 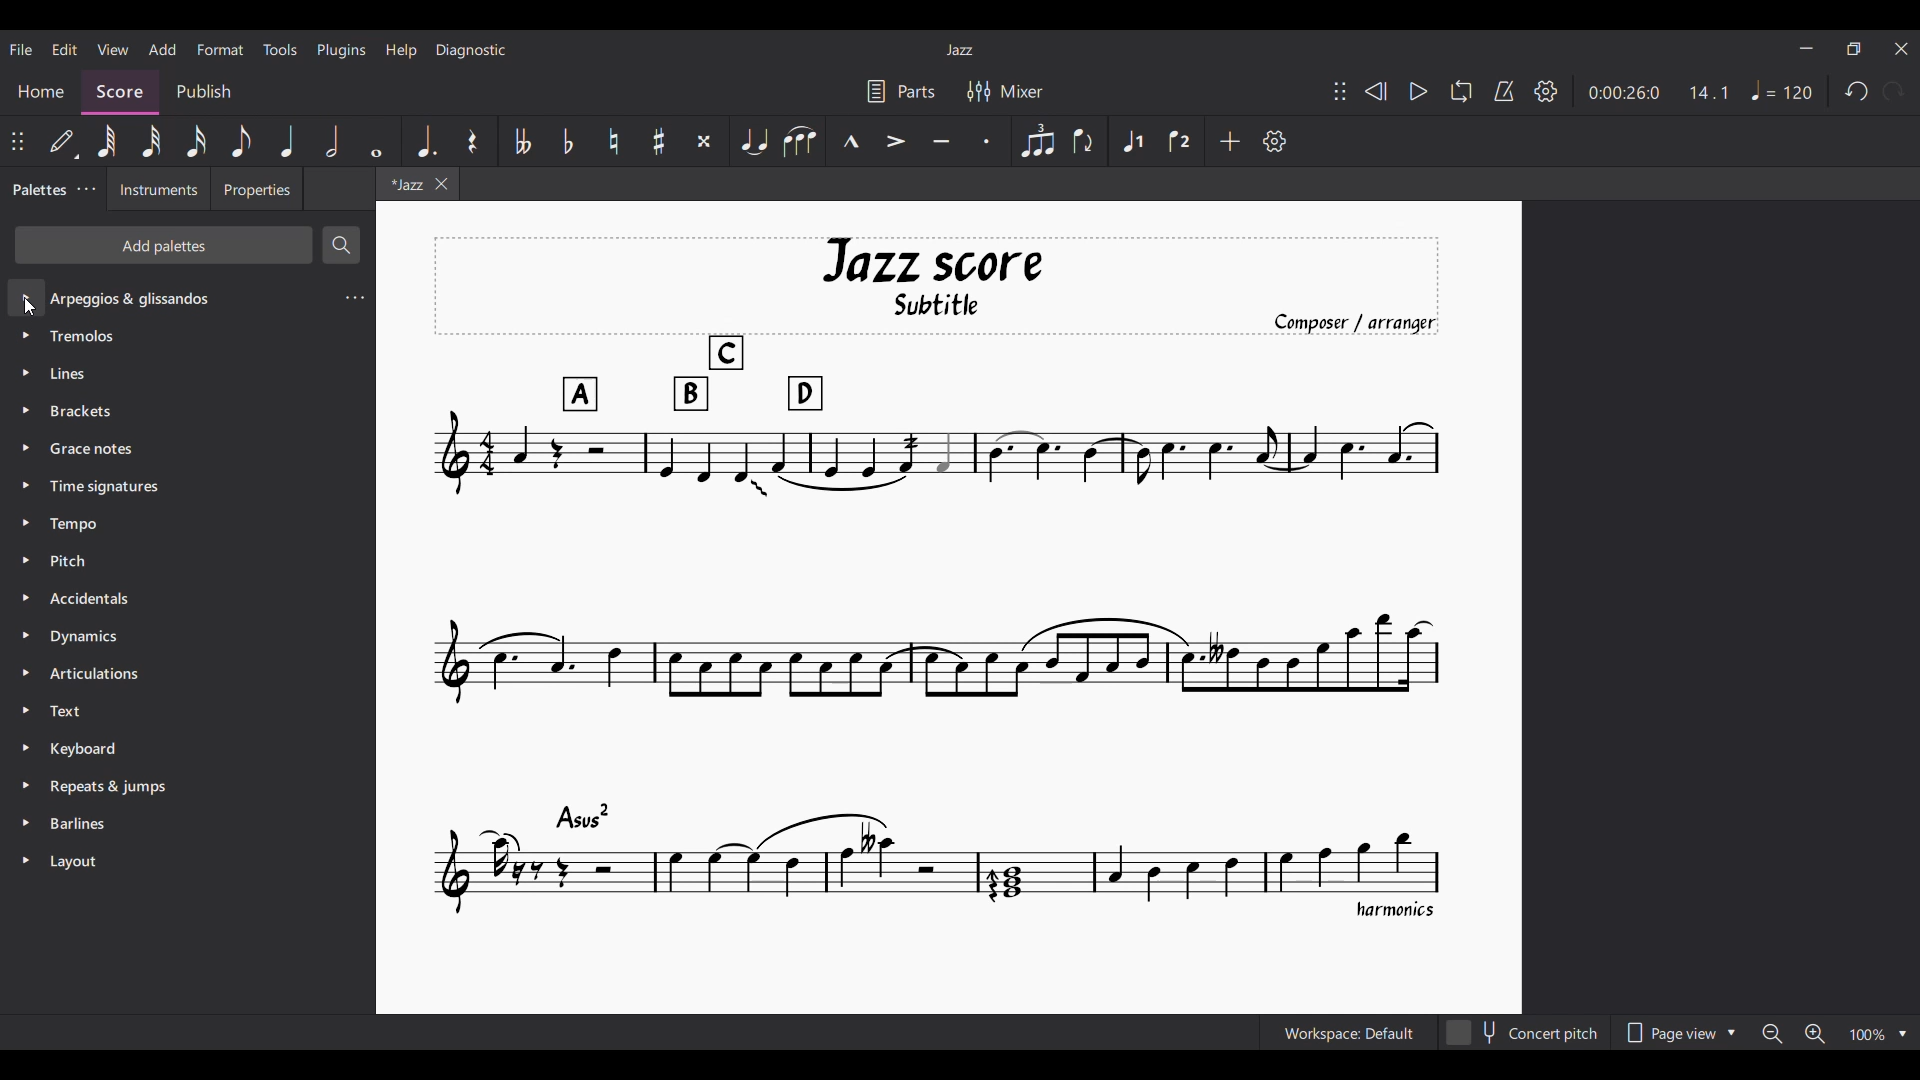 I want to click on Properties, so click(x=256, y=188).